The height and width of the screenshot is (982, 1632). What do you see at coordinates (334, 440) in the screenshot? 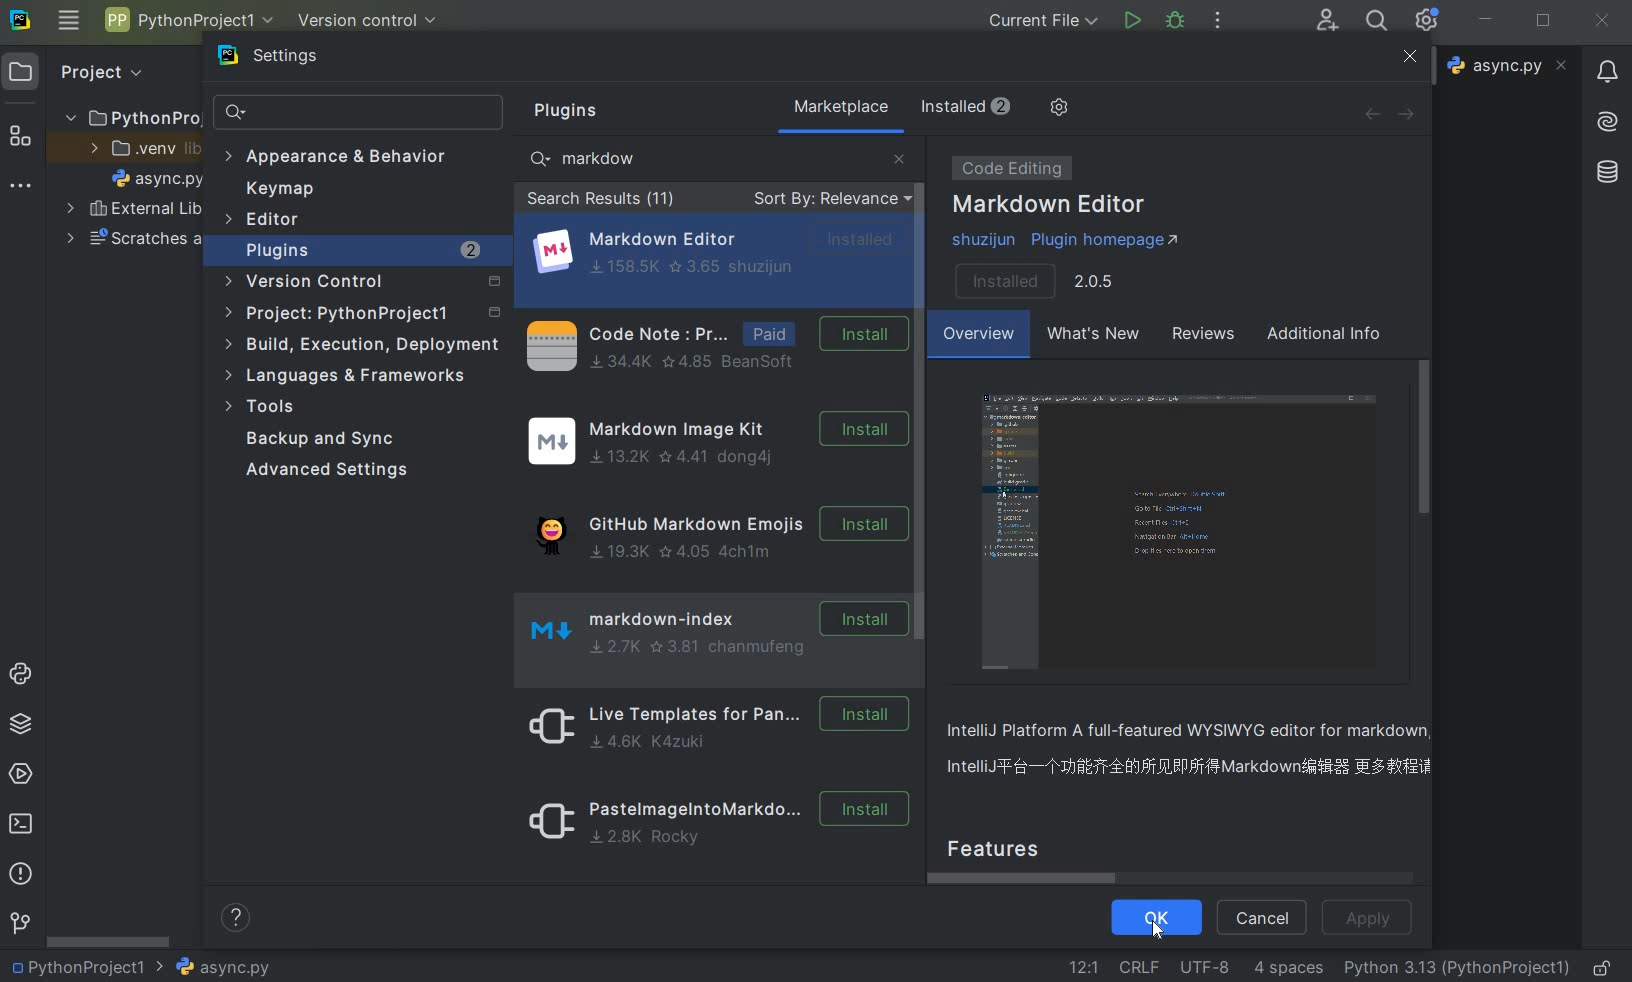
I see `backup and sync` at bounding box center [334, 440].